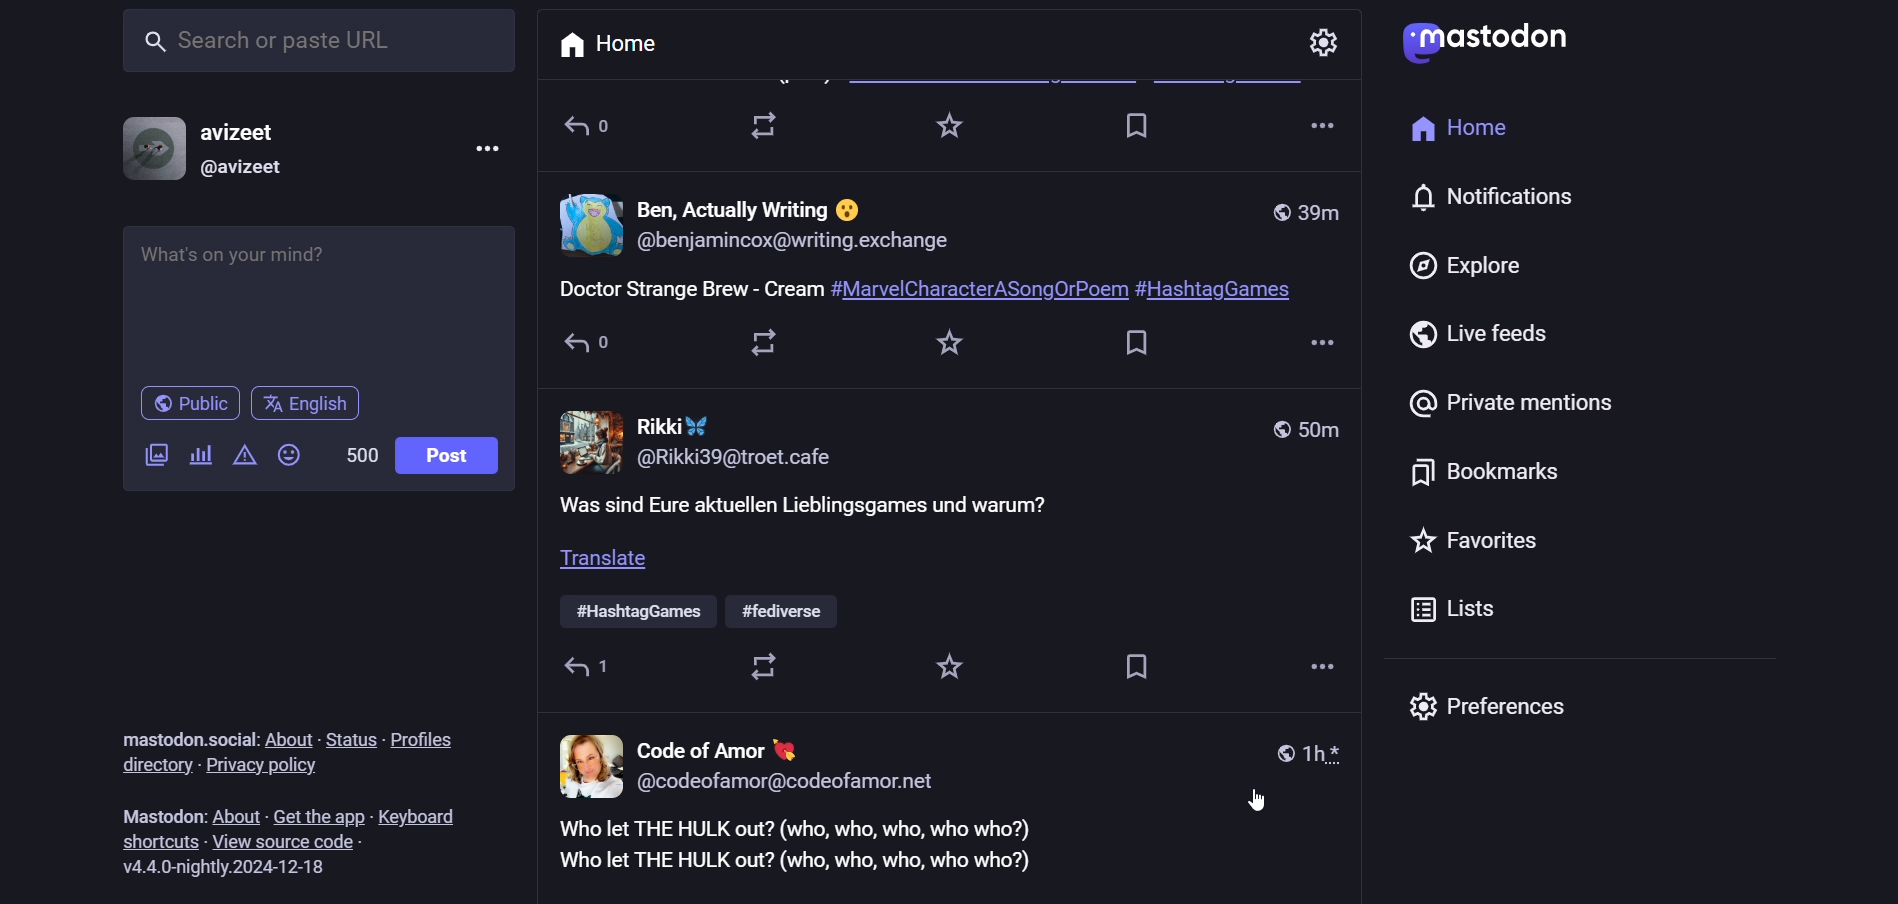 Image resolution: width=1898 pixels, height=904 pixels. What do you see at coordinates (1461, 263) in the screenshot?
I see `explore` at bounding box center [1461, 263].